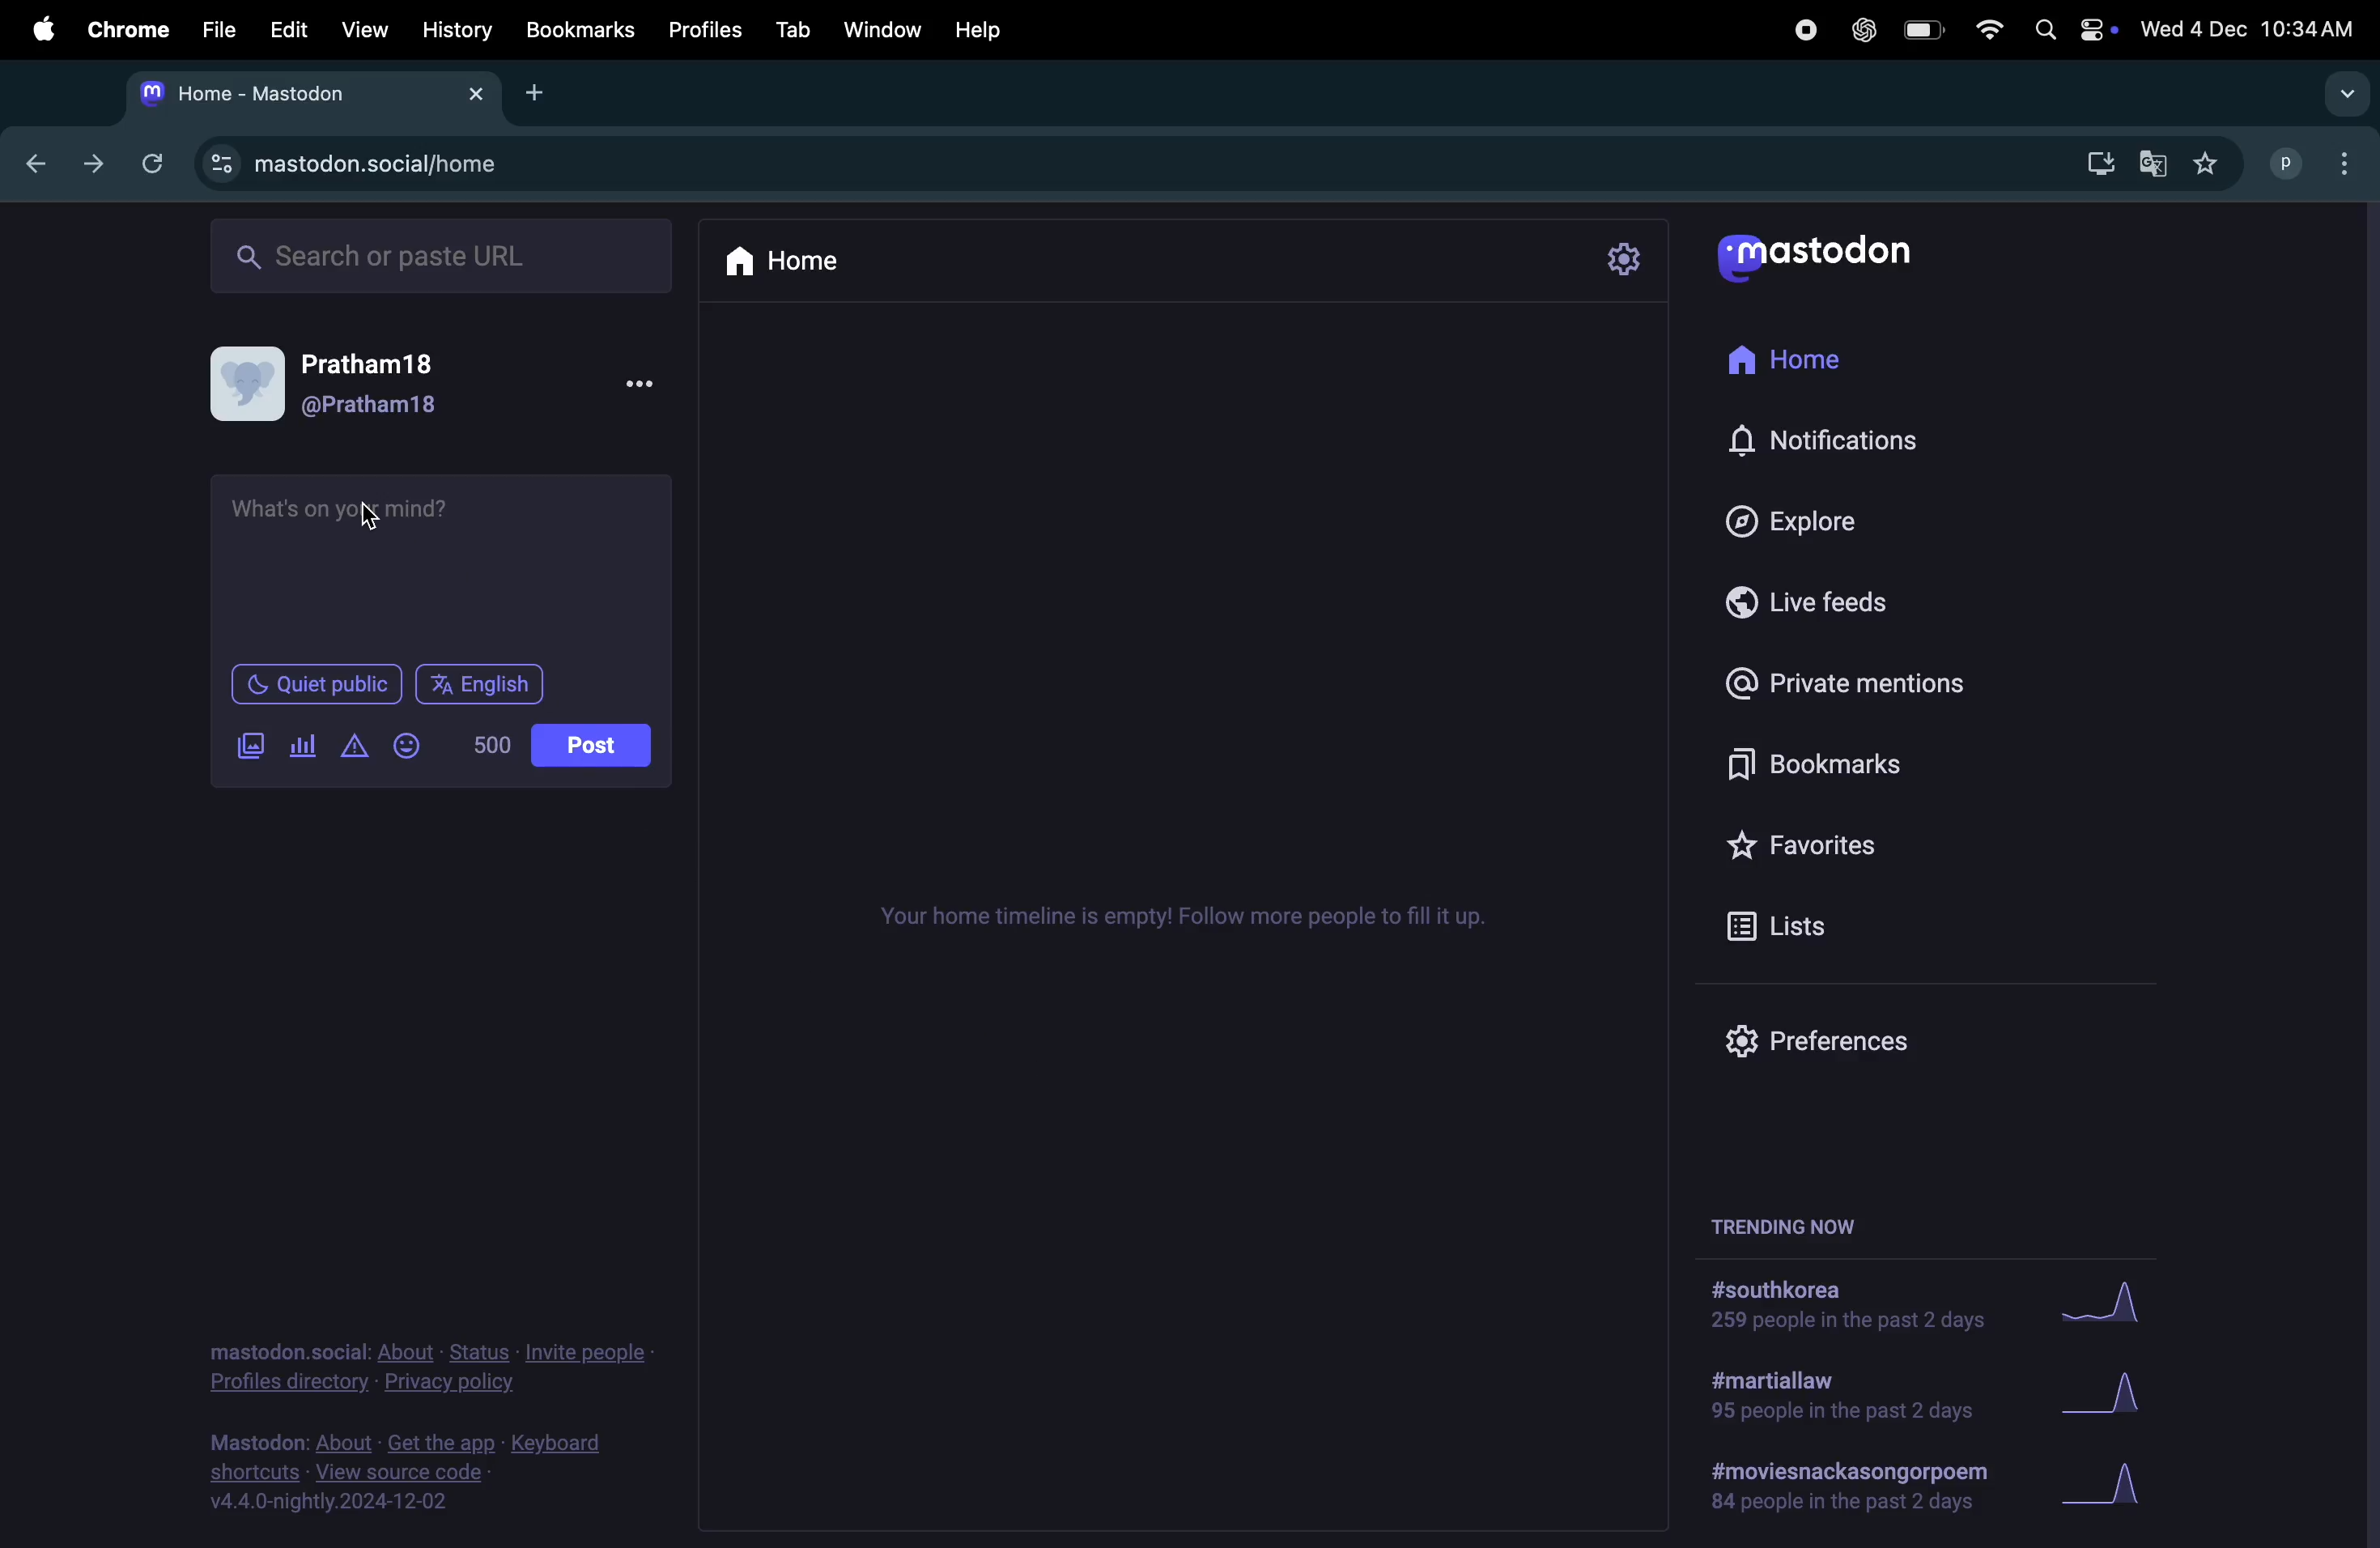 Image resolution: width=2380 pixels, height=1548 pixels. What do you see at coordinates (496, 745) in the screenshot?
I see `500 words` at bounding box center [496, 745].